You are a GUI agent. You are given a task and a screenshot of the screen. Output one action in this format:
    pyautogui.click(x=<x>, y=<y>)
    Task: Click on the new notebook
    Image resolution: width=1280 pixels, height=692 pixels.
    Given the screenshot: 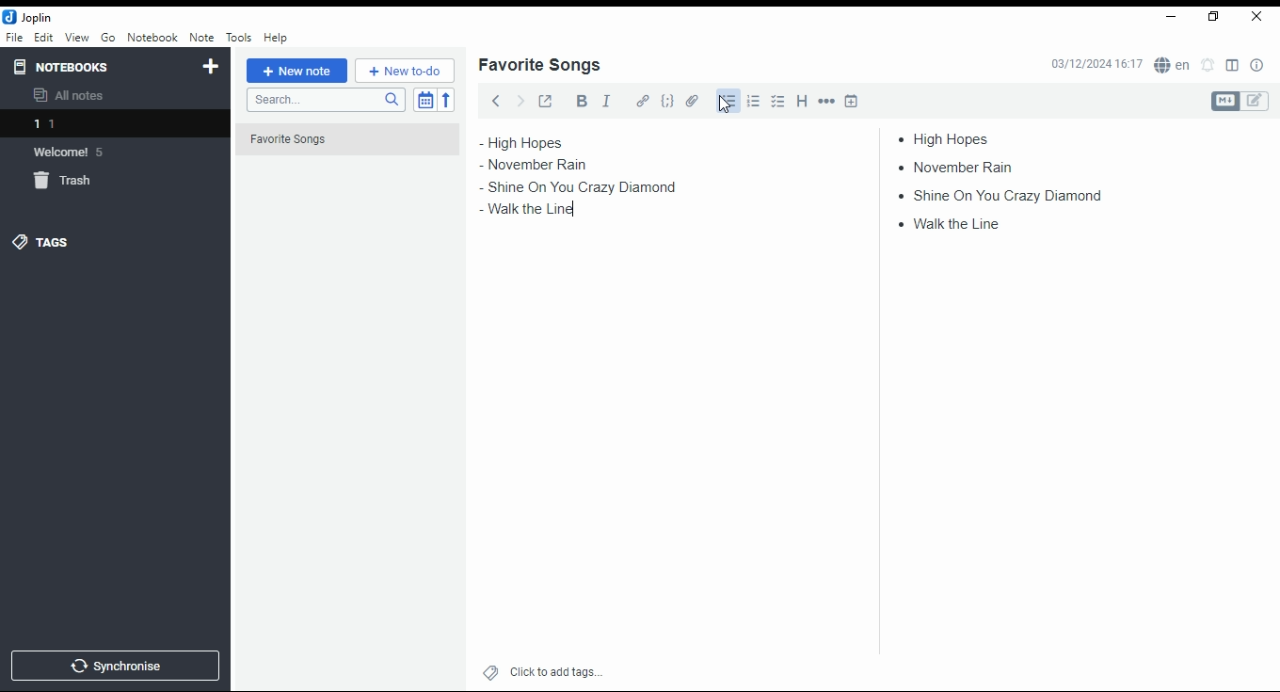 What is the action you would take?
    pyautogui.click(x=211, y=67)
    